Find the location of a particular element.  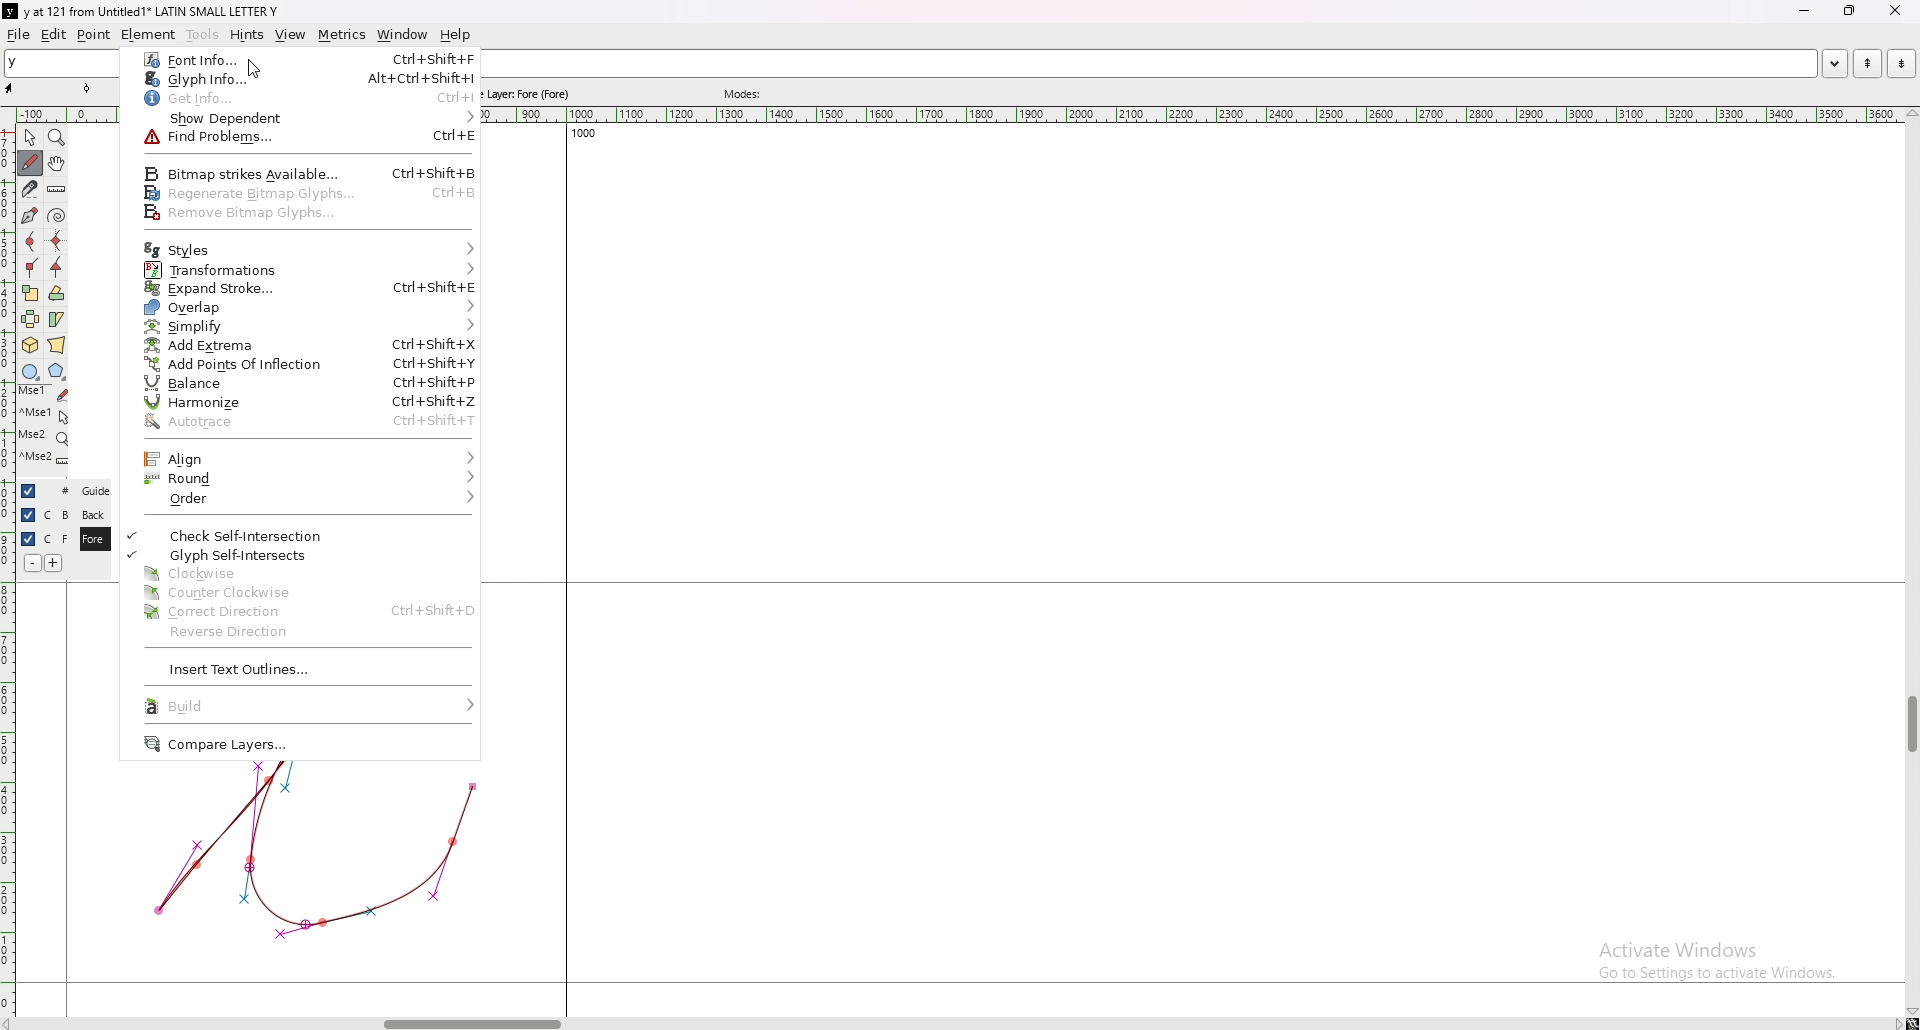

build is located at coordinates (302, 705).